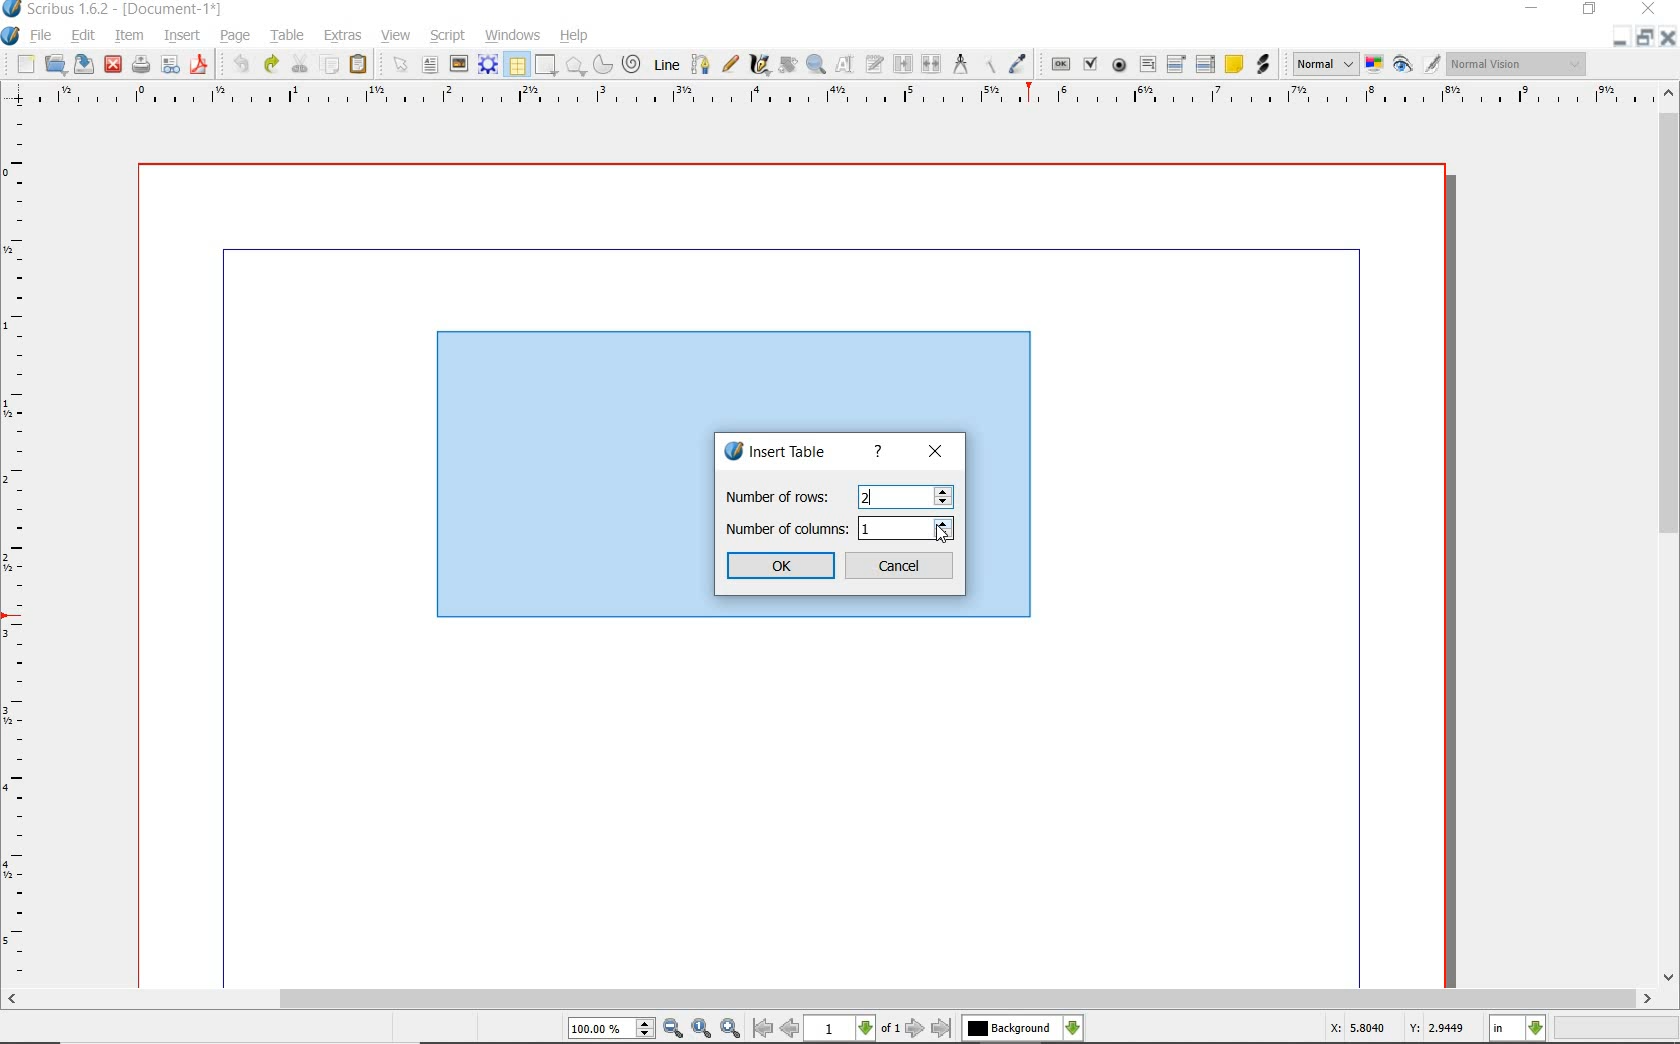 Image resolution: width=1680 pixels, height=1044 pixels. What do you see at coordinates (633, 65) in the screenshot?
I see `spiral` at bounding box center [633, 65].